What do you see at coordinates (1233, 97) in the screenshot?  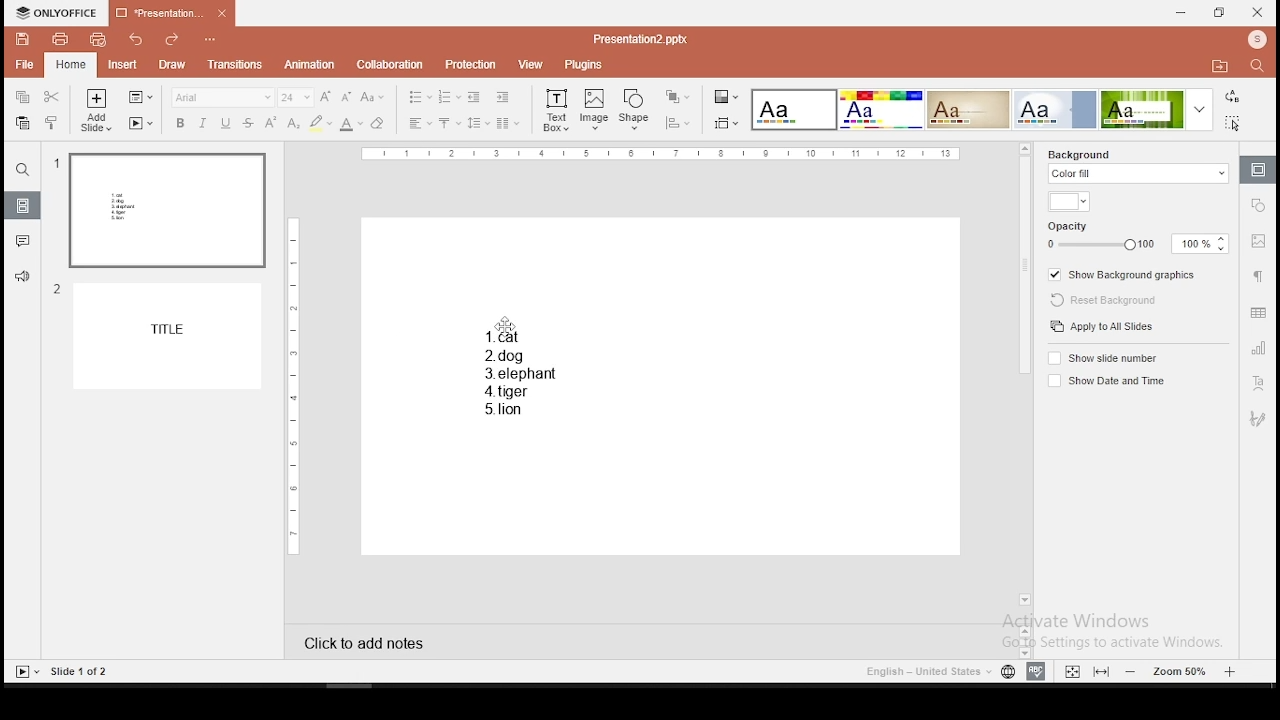 I see `replace` at bounding box center [1233, 97].